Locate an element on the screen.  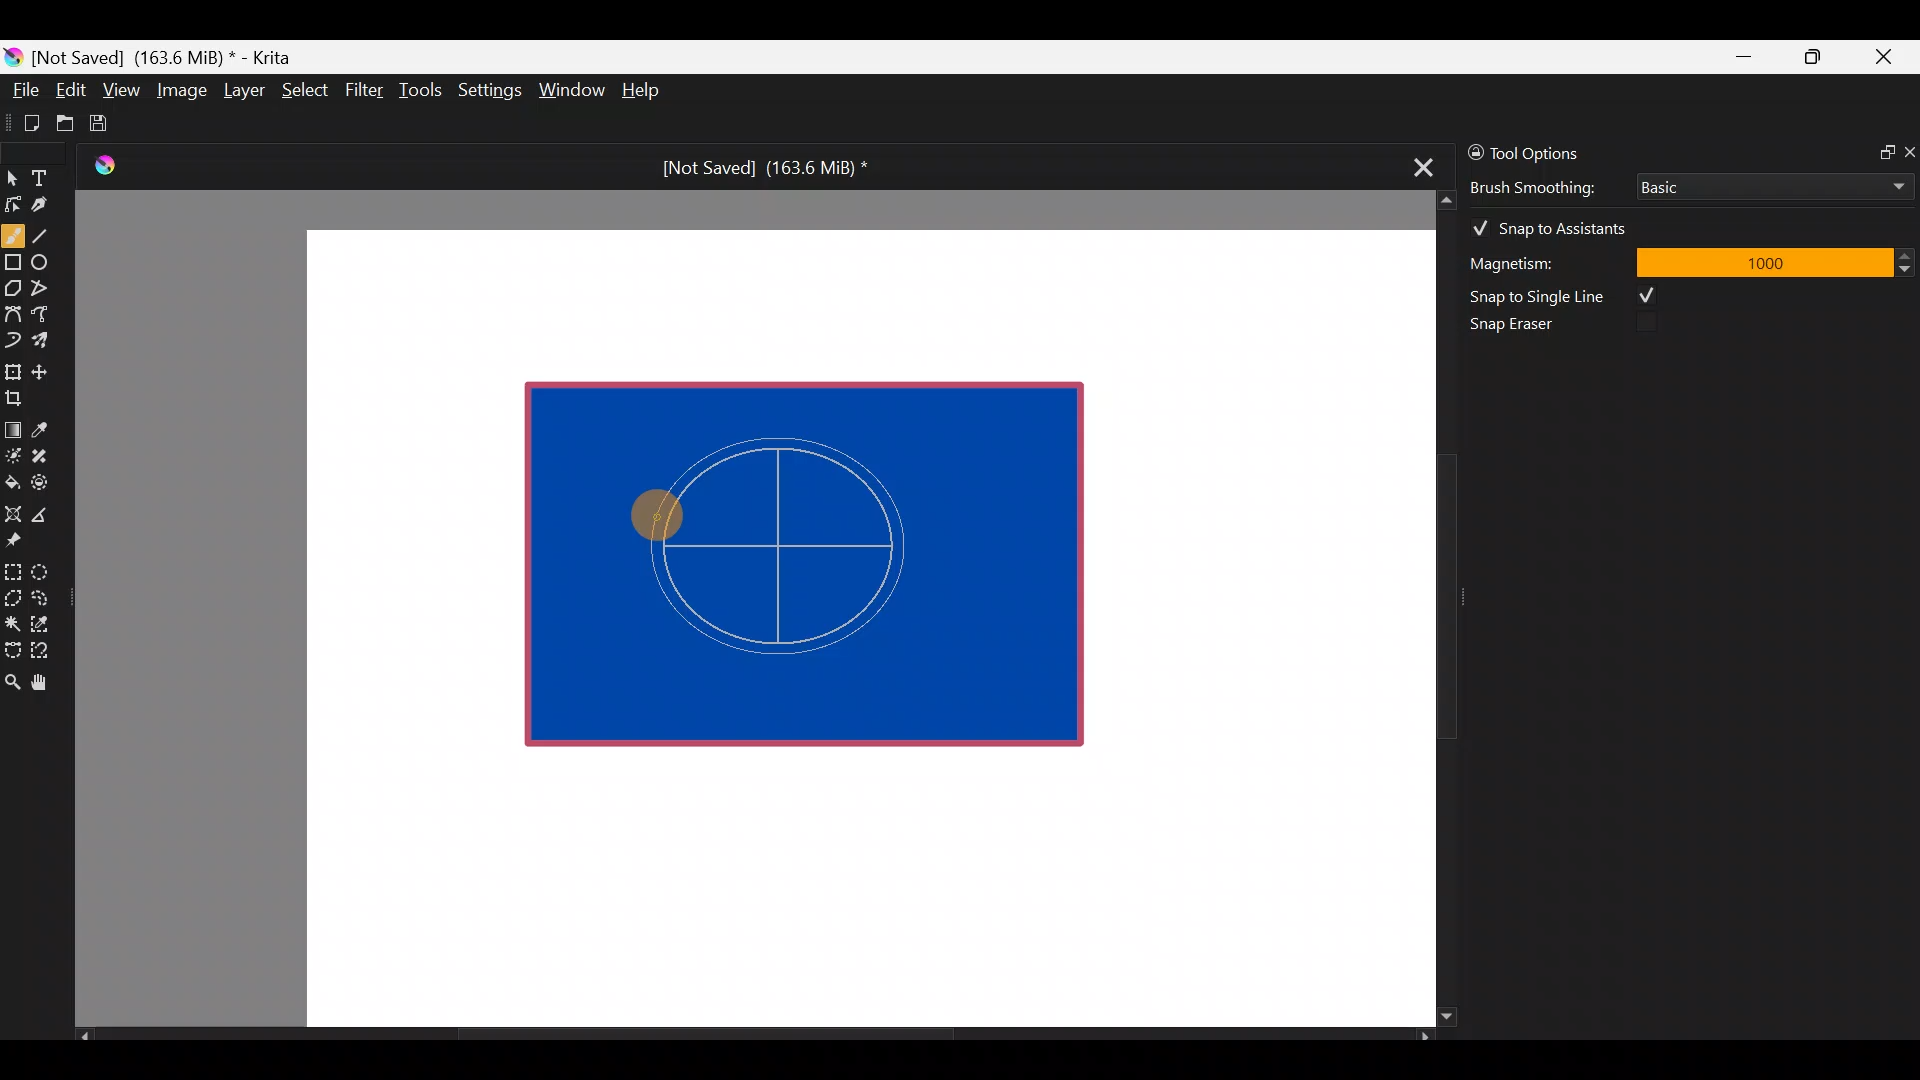
Colourise mask tool is located at coordinates (13, 453).